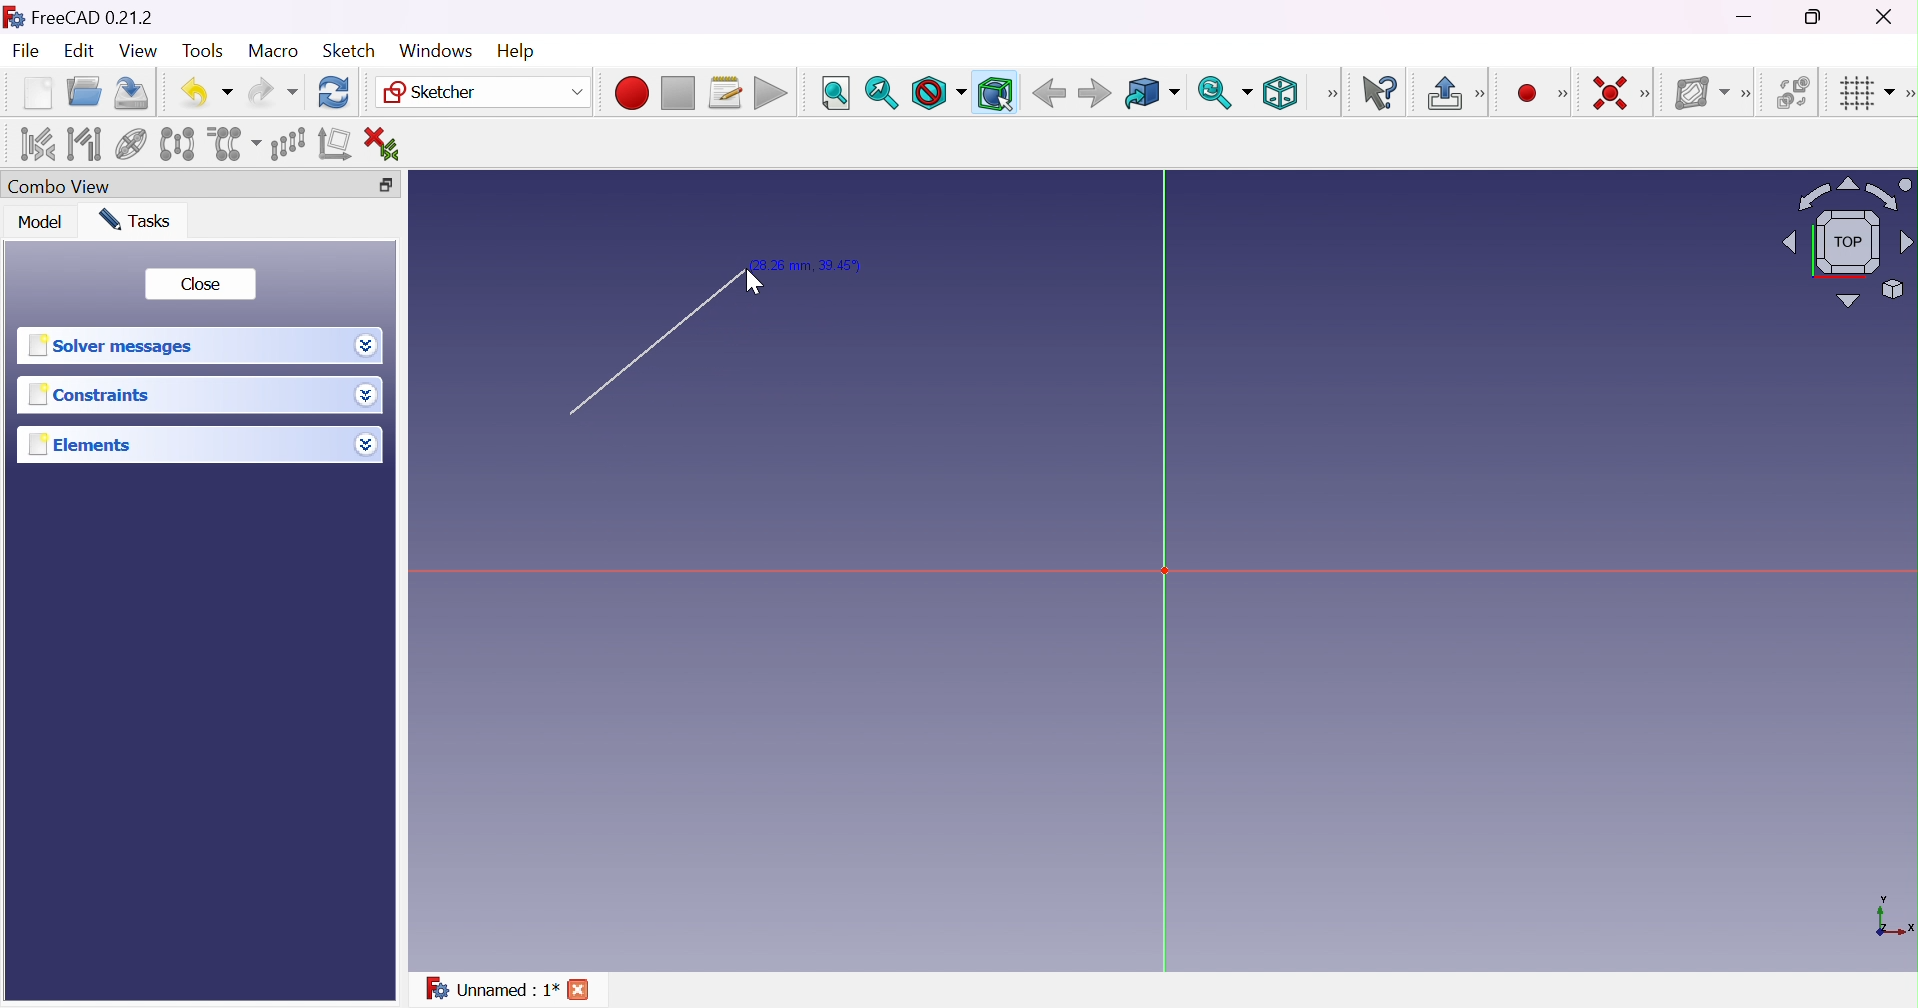 Image resolution: width=1918 pixels, height=1008 pixels. What do you see at coordinates (203, 285) in the screenshot?
I see `Close` at bounding box center [203, 285].